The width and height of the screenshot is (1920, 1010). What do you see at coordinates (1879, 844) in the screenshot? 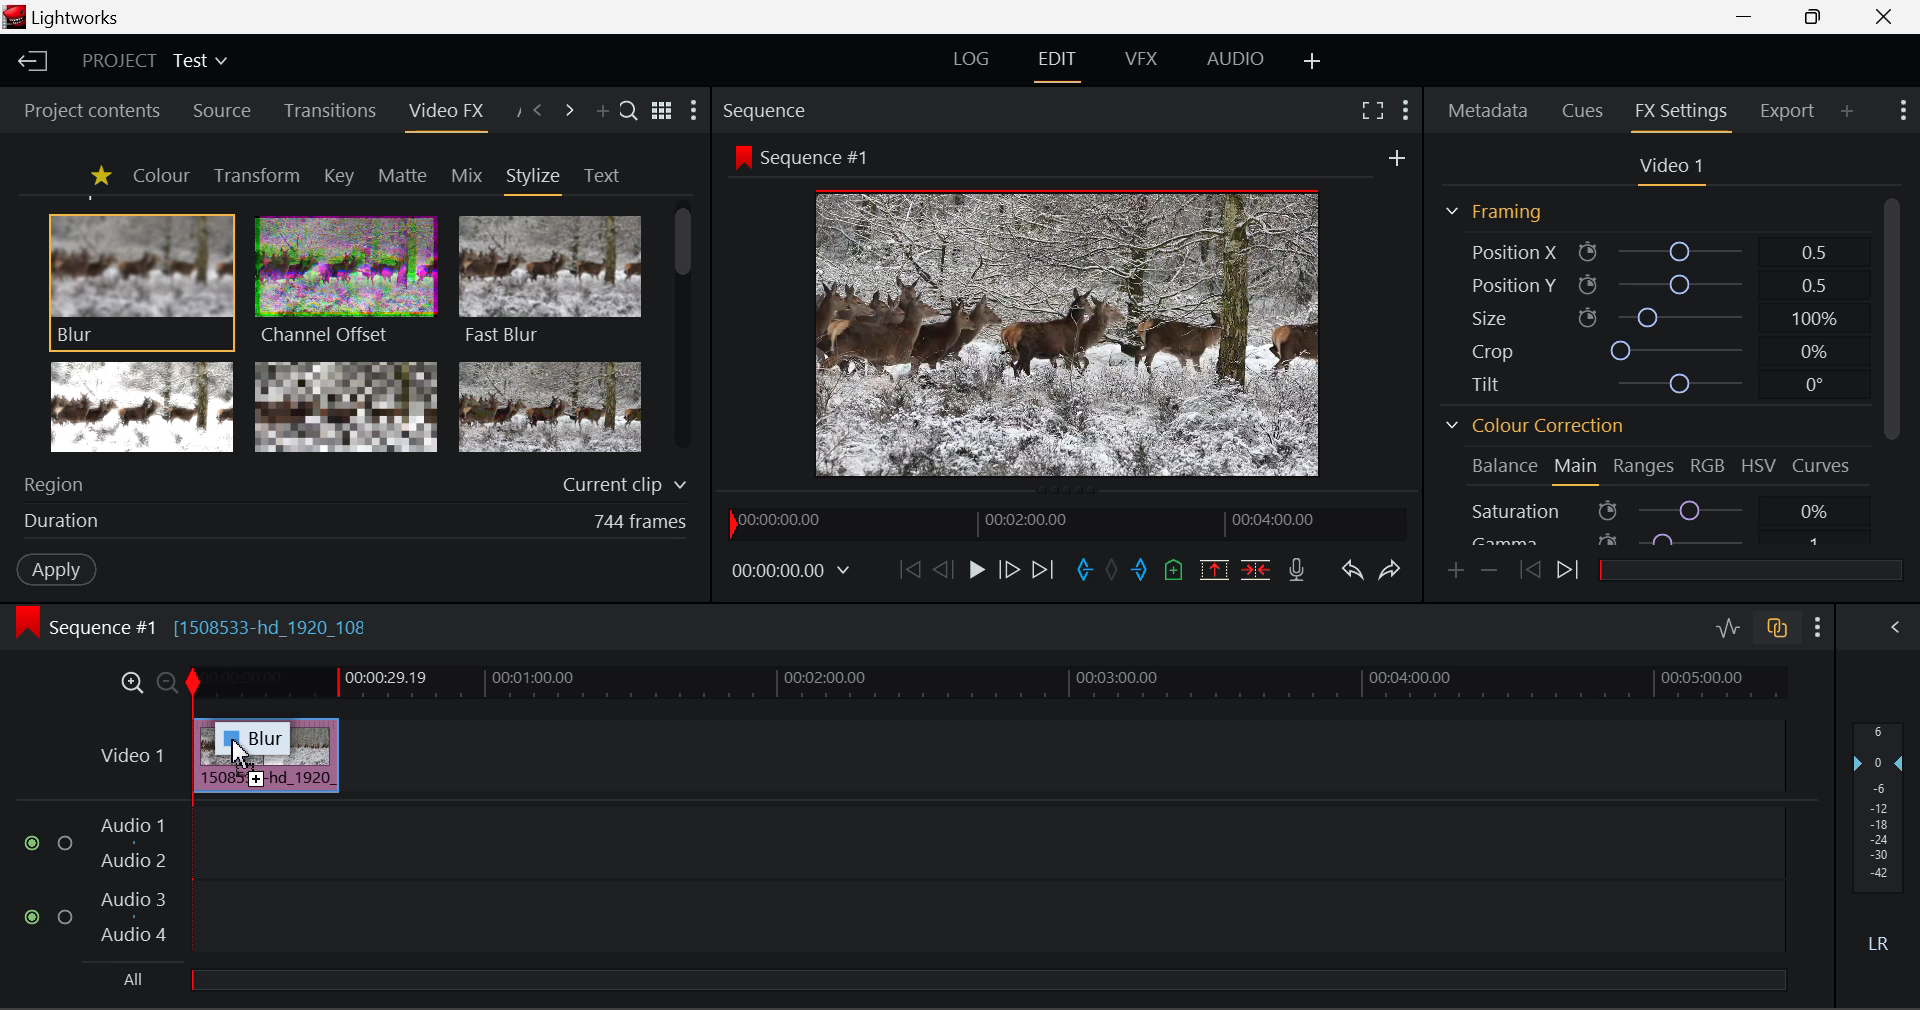
I see `Decibel Level` at bounding box center [1879, 844].